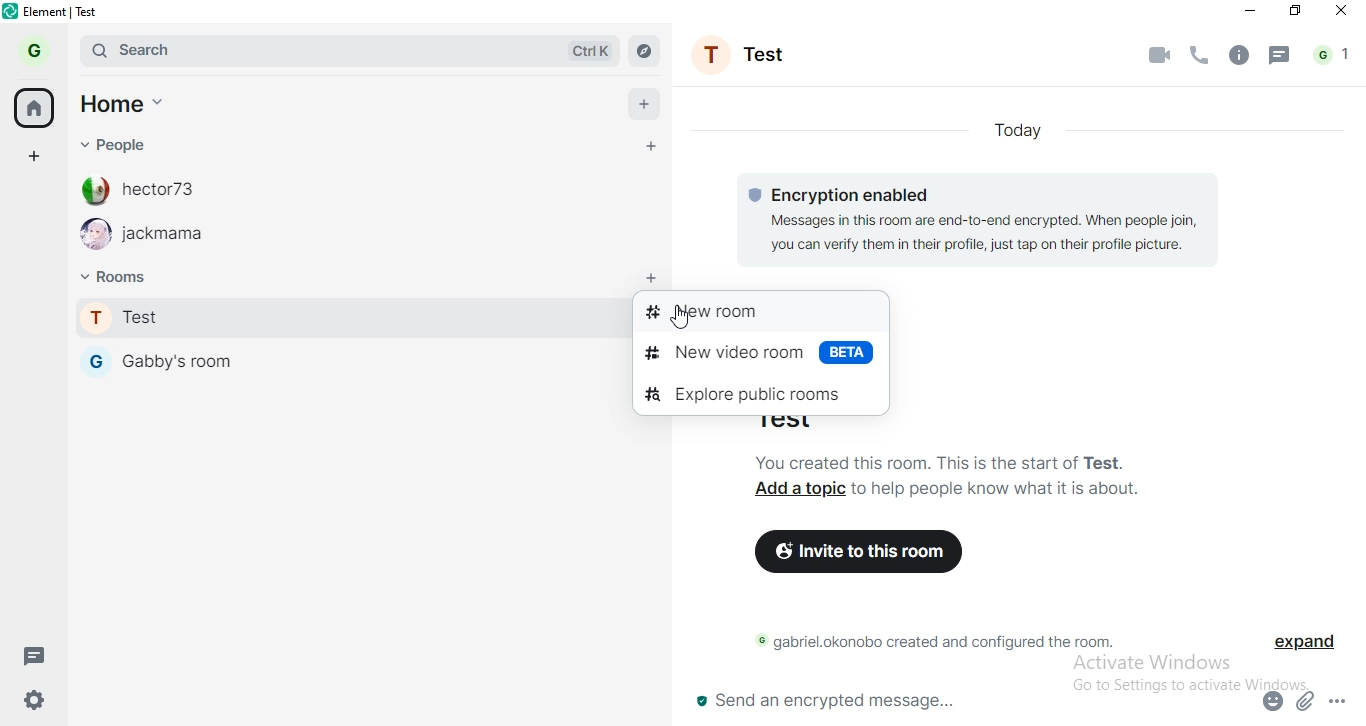  Describe the element at coordinates (1333, 53) in the screenshot. I see `notification` at that location.